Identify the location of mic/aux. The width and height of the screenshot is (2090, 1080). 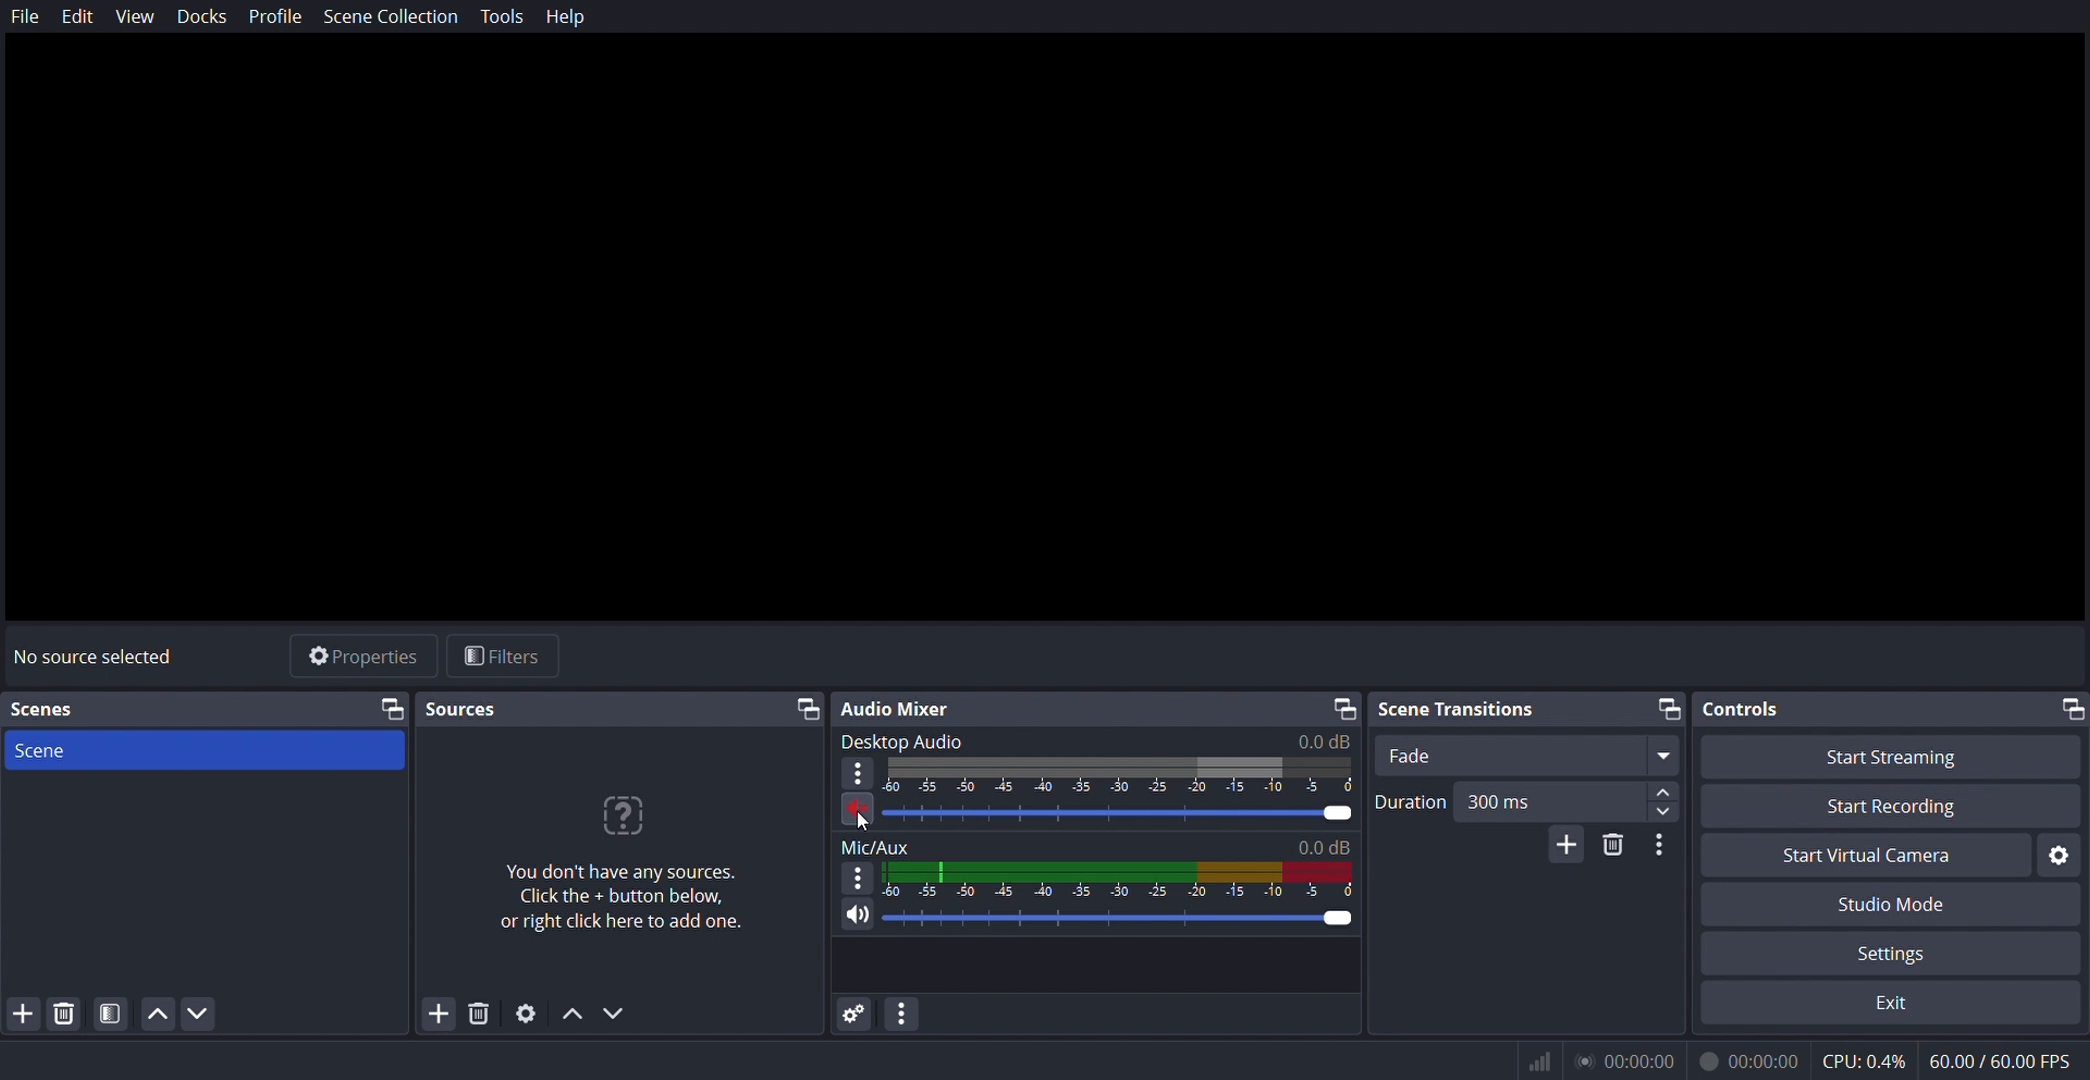
(1097, 849).